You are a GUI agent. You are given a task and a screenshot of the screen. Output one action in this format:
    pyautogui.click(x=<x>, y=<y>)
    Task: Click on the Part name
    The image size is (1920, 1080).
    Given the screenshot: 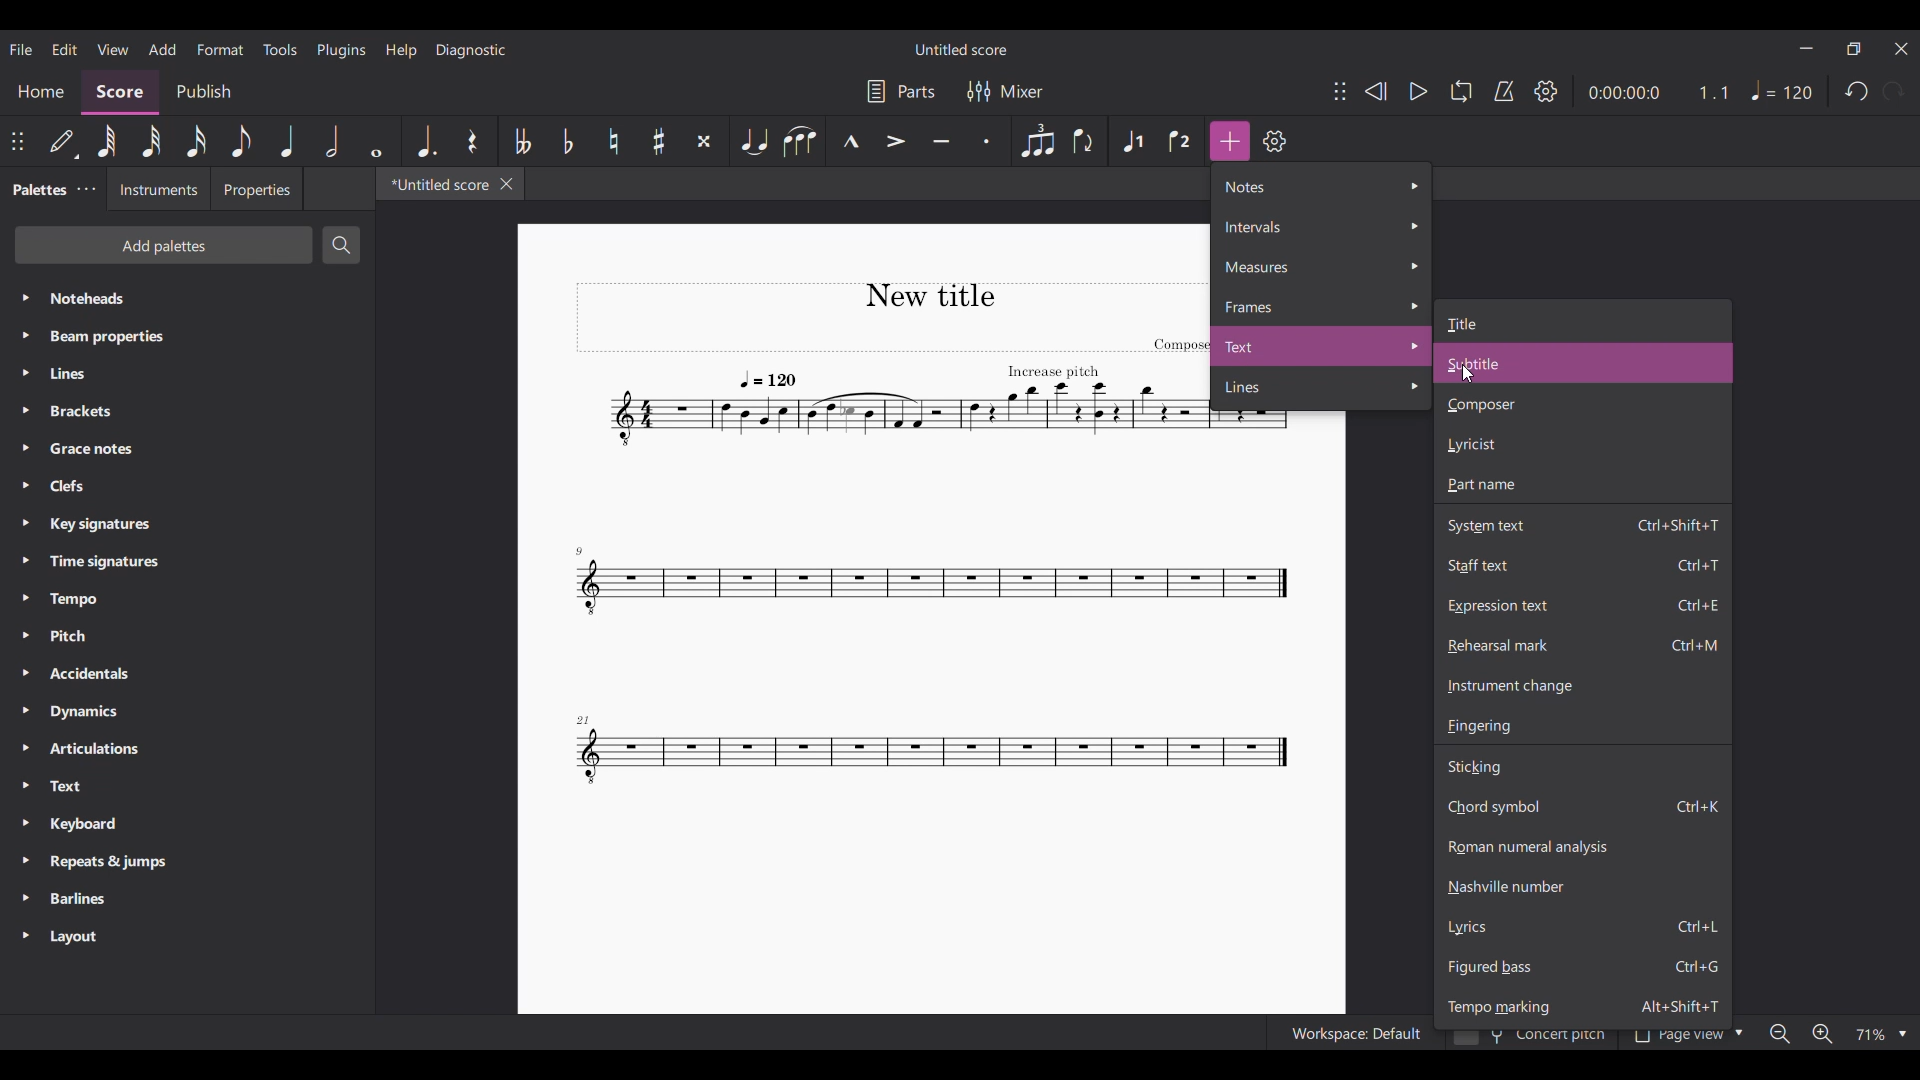 What is the action you would take?
    pyautogui.click(x=1582, y=485)
    